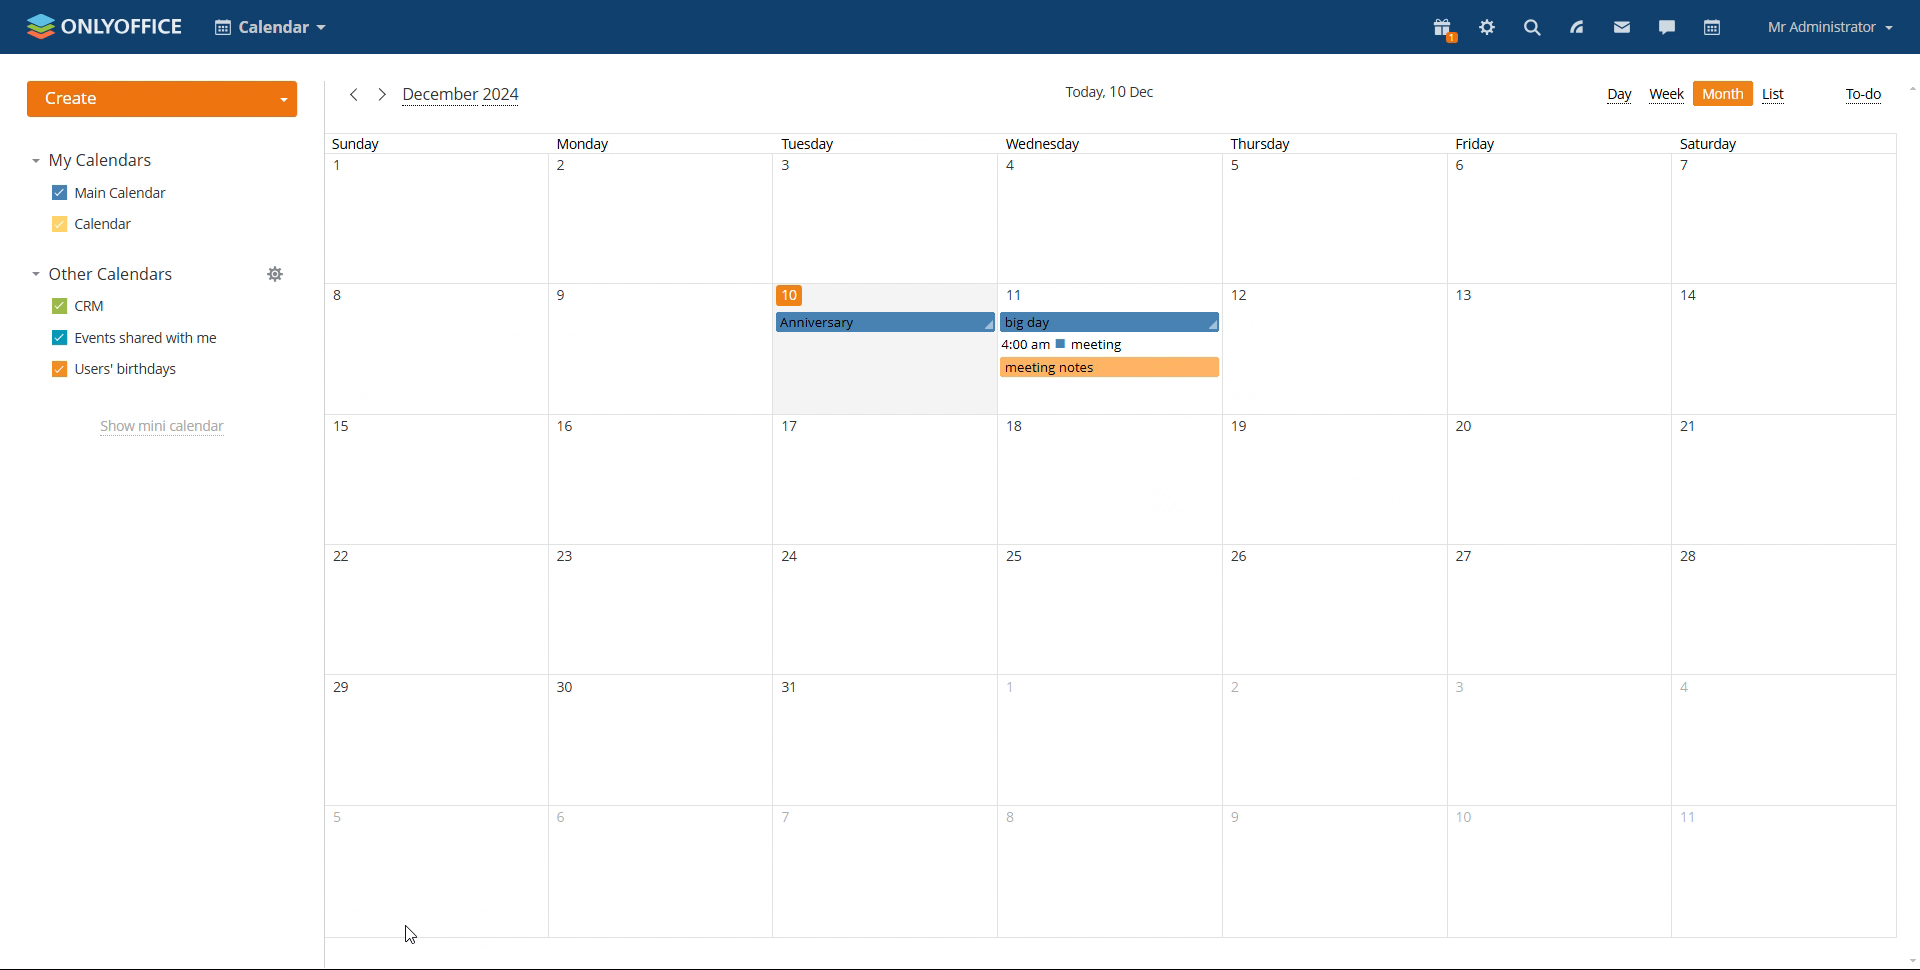 The image size is (1920, 970). I want to click on feed, so click(1576, 29).